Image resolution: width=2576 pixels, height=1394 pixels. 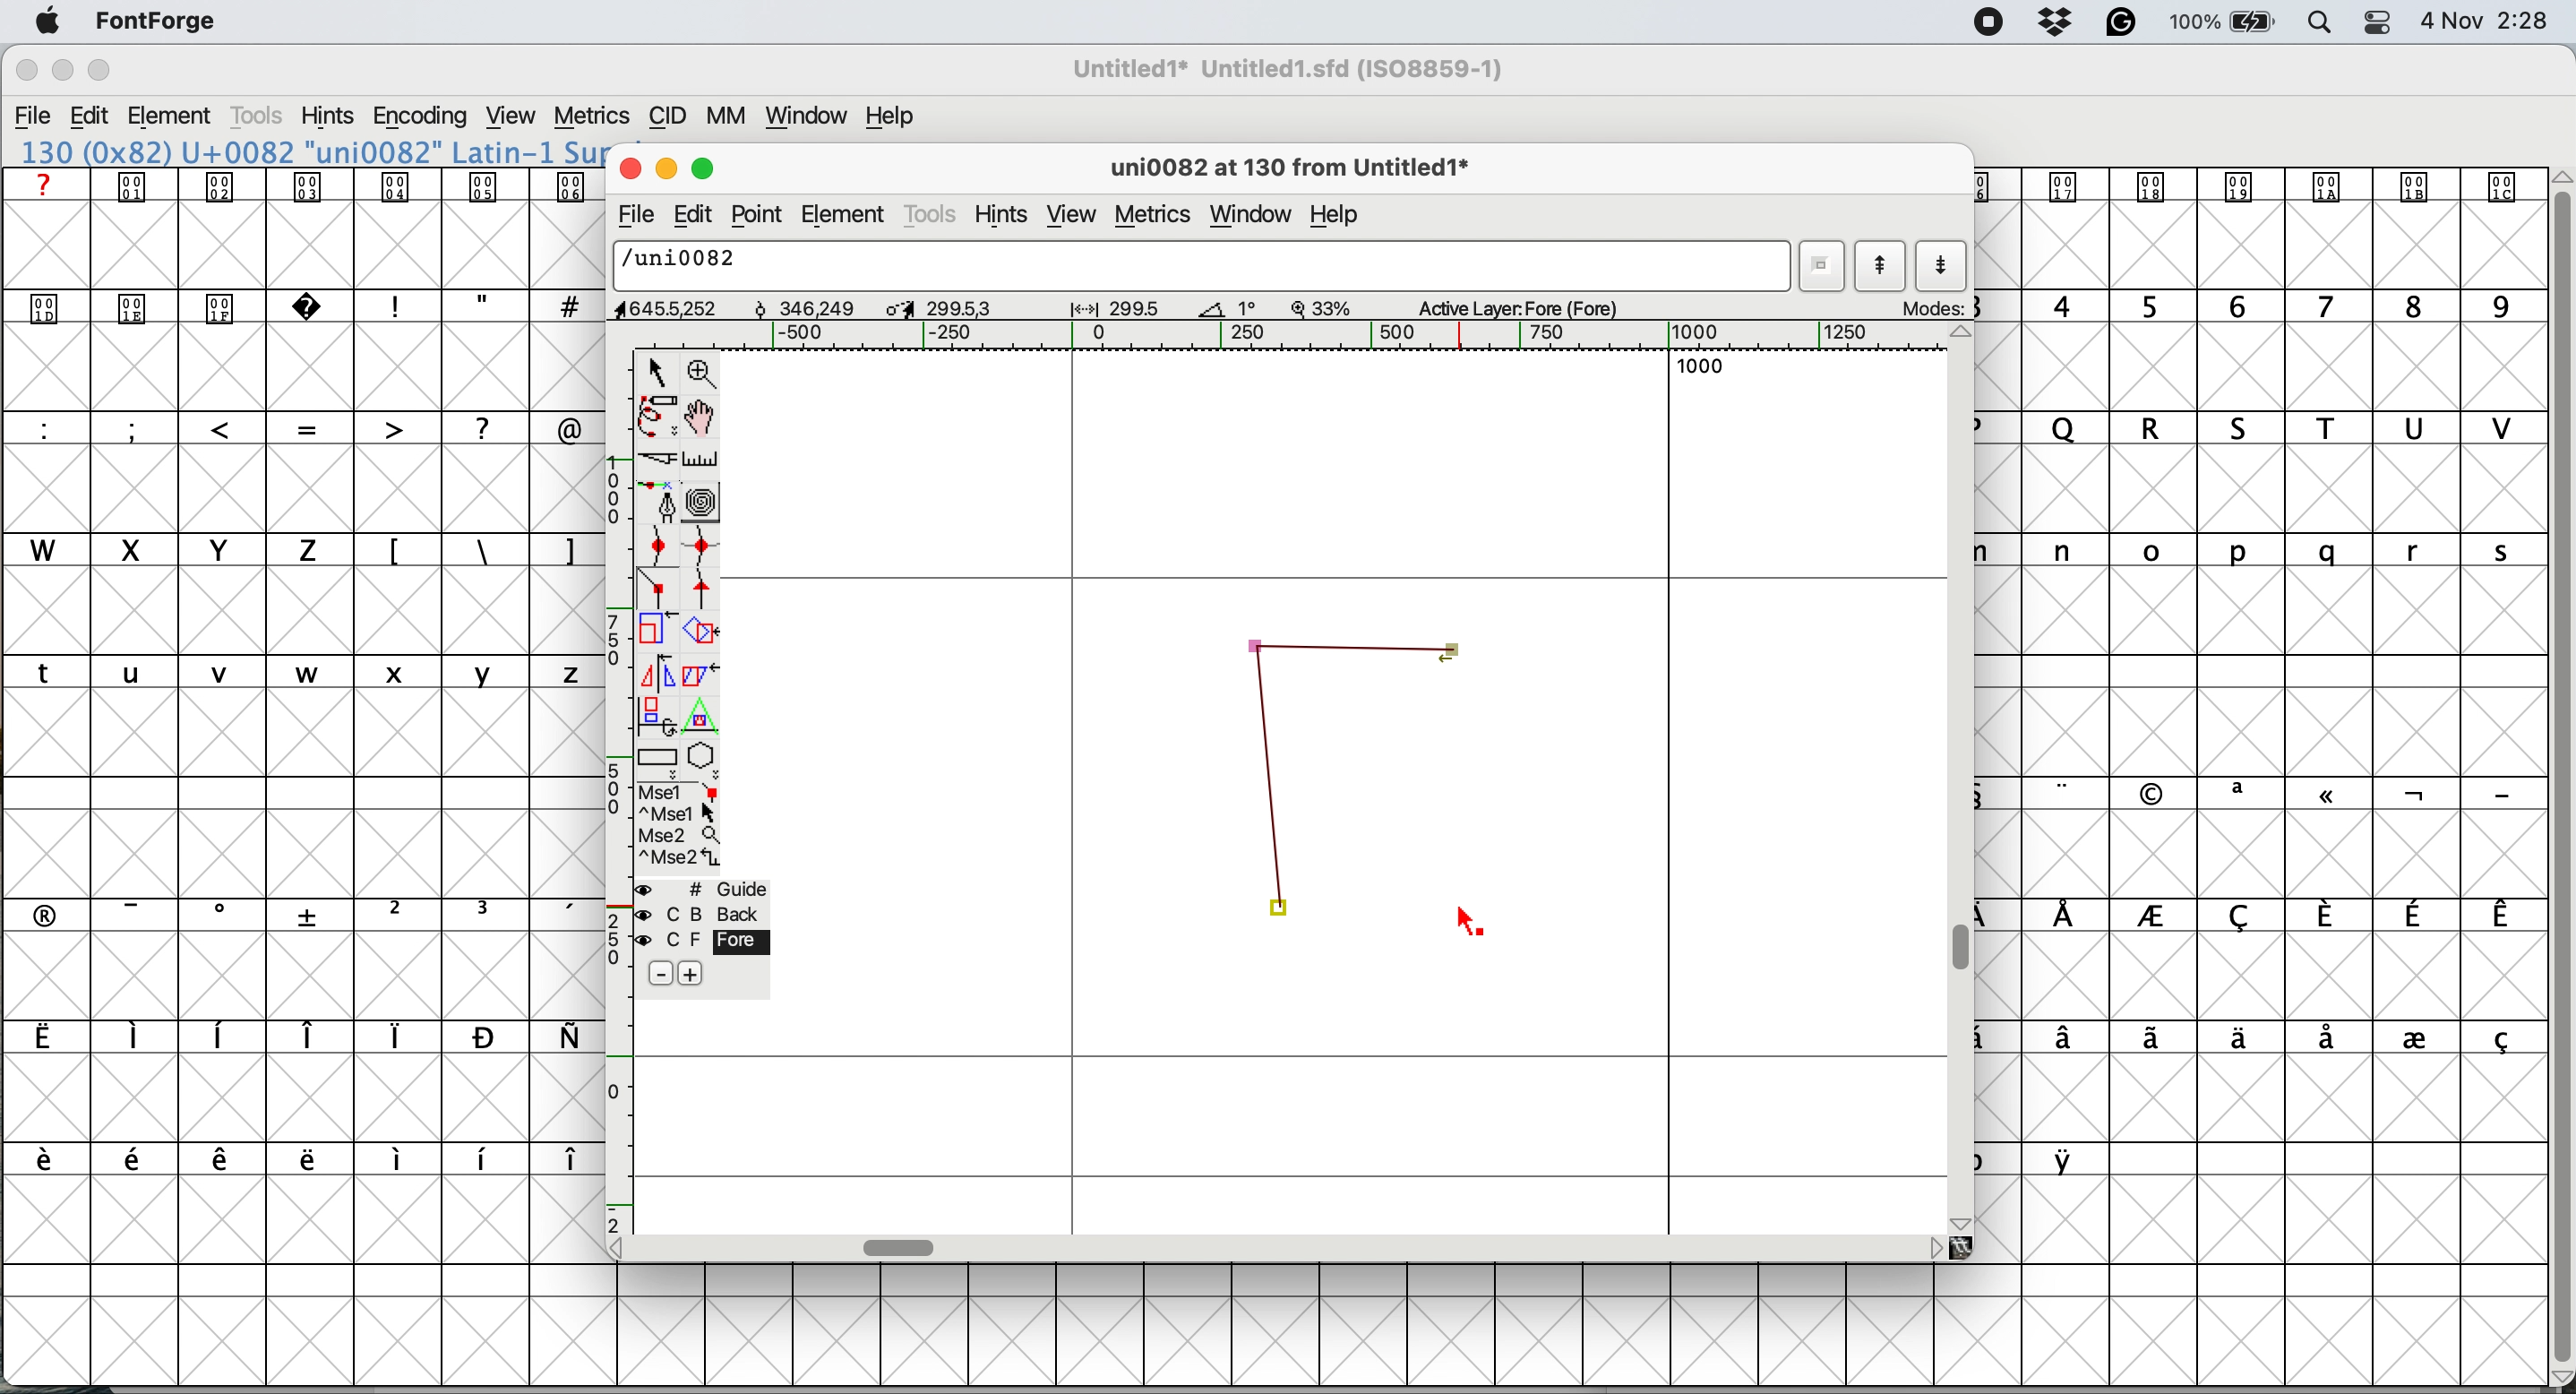 What do you see at coordinates (2124, 24) in the screenshot?
I see `grammarly` at bounding box center [2124, 24].